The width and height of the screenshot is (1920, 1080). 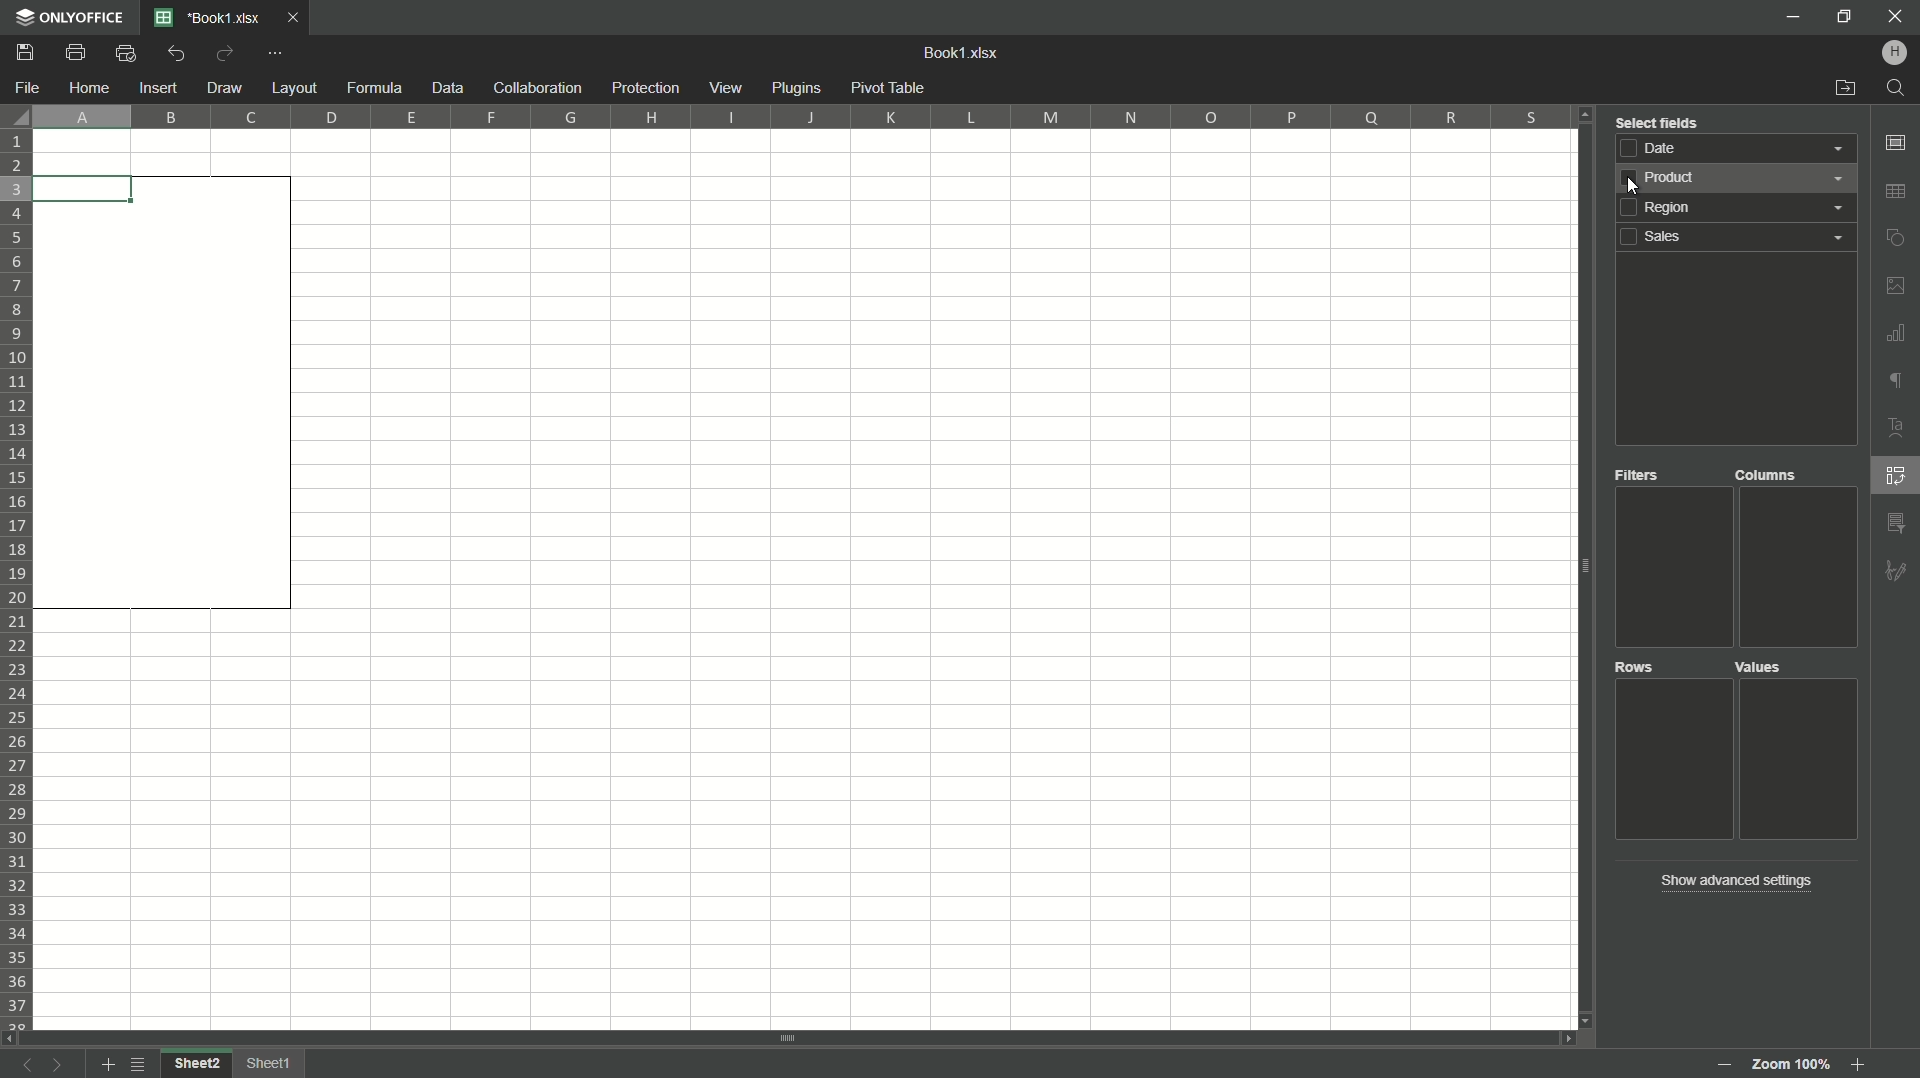 What do you see at coordinates (62, 1065) in the screenshot?
I see `next sheet` at bounding box center [62, 1065].